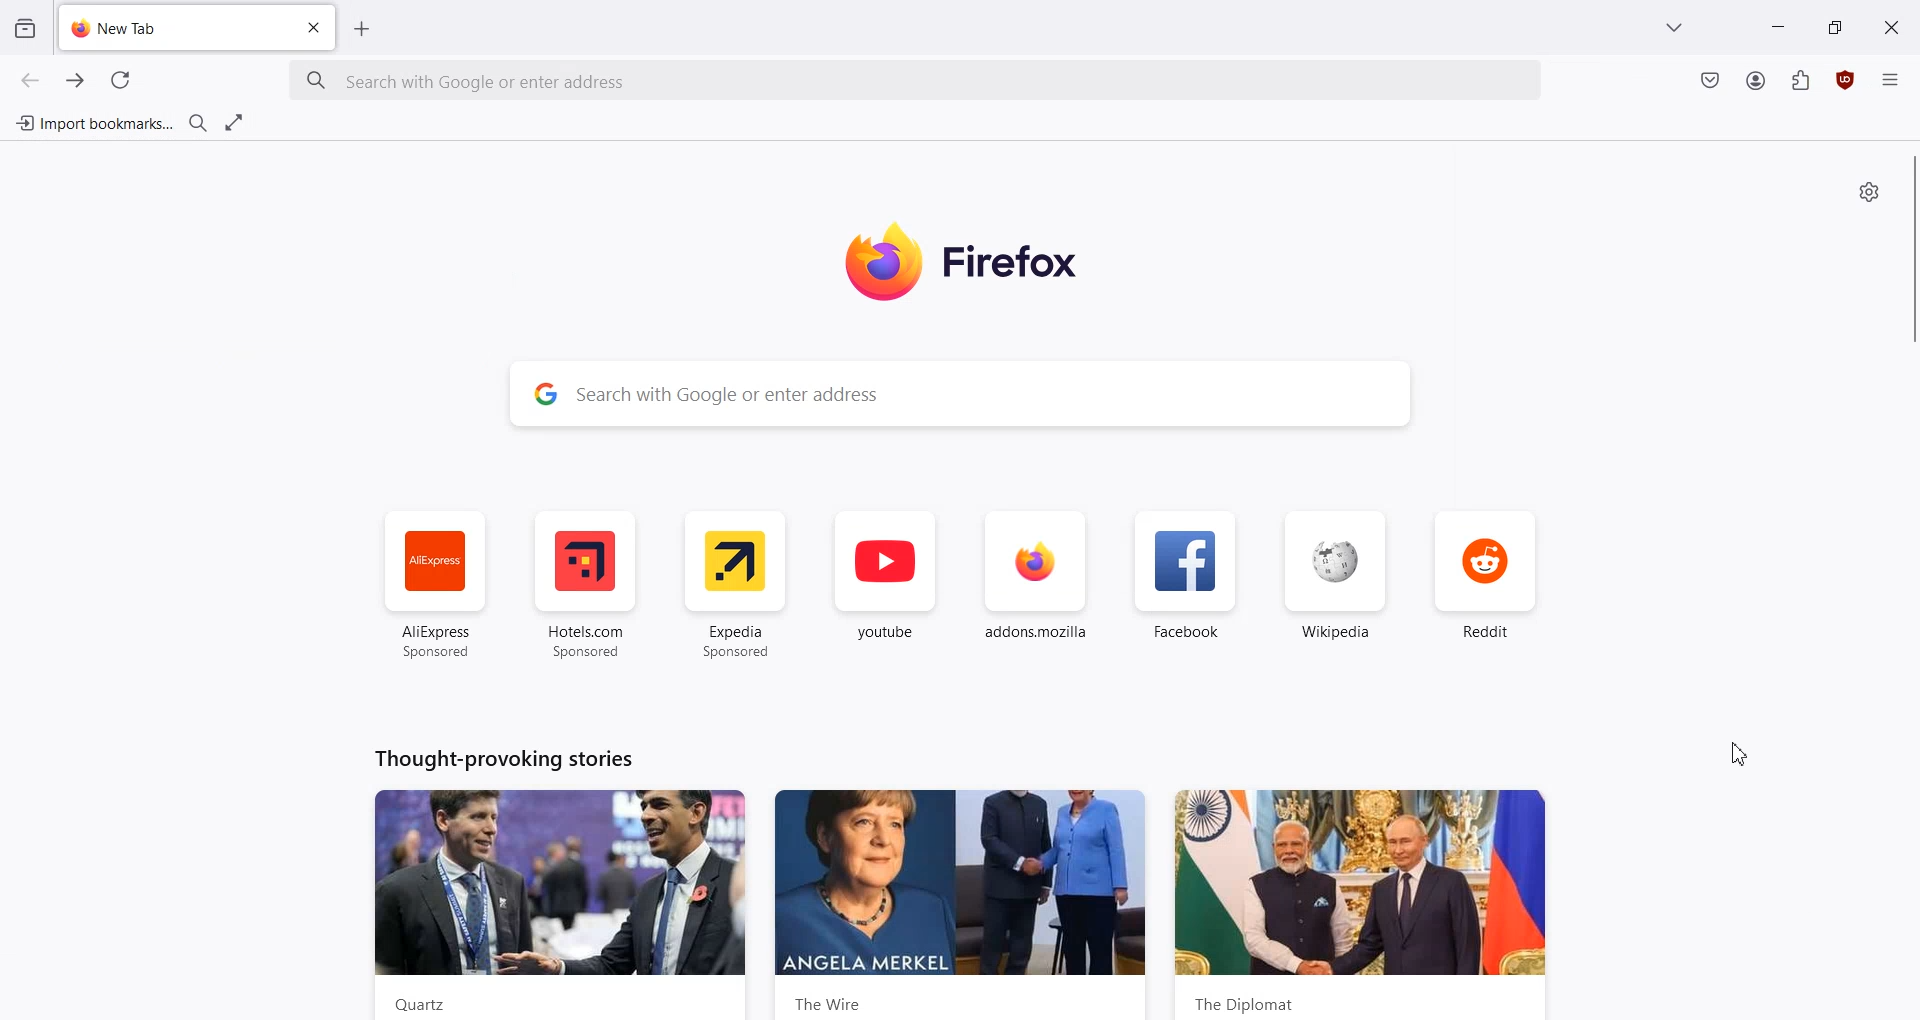 The height and width of the screenshot is (1020, 1920). What do you see at coordinates (1364, 904) in the screenshot?
I see `News` at bounding box center [1364, 904].